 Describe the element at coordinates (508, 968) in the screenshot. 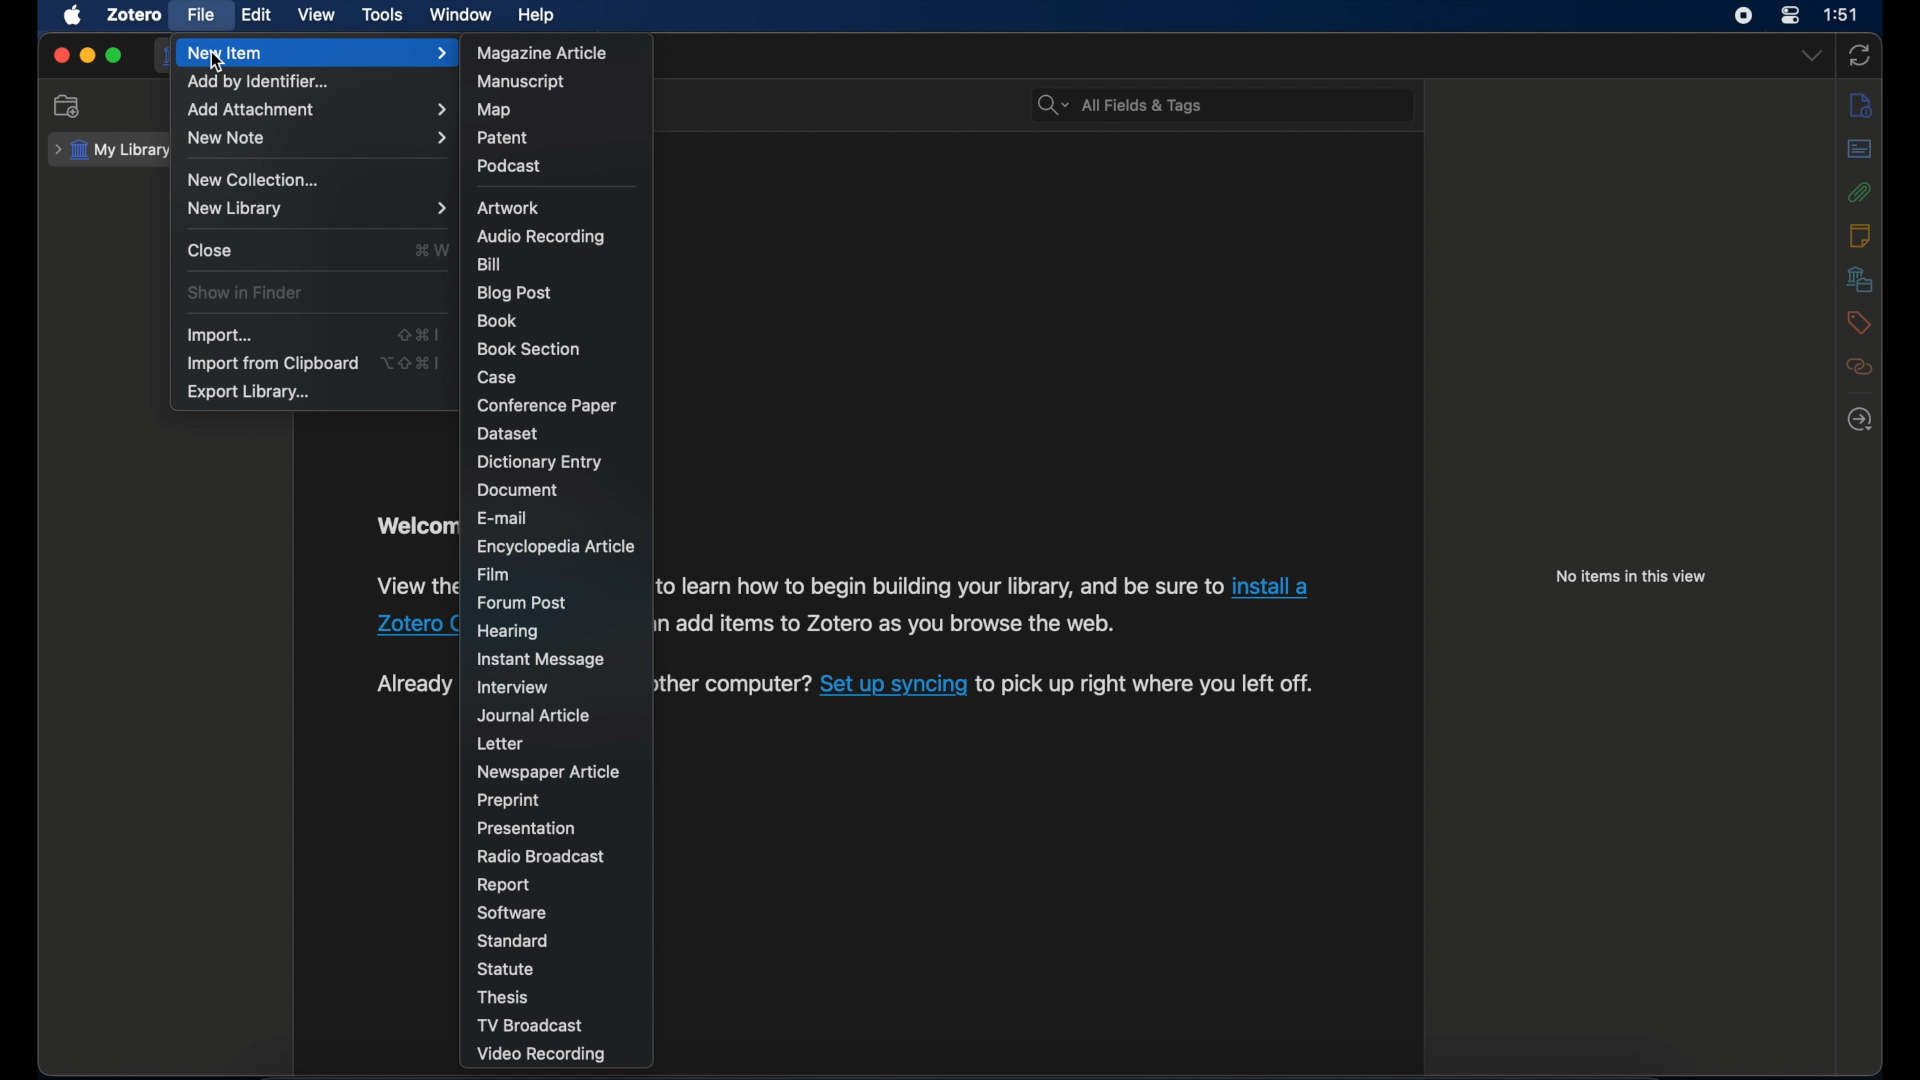

I see `statue` at that location.